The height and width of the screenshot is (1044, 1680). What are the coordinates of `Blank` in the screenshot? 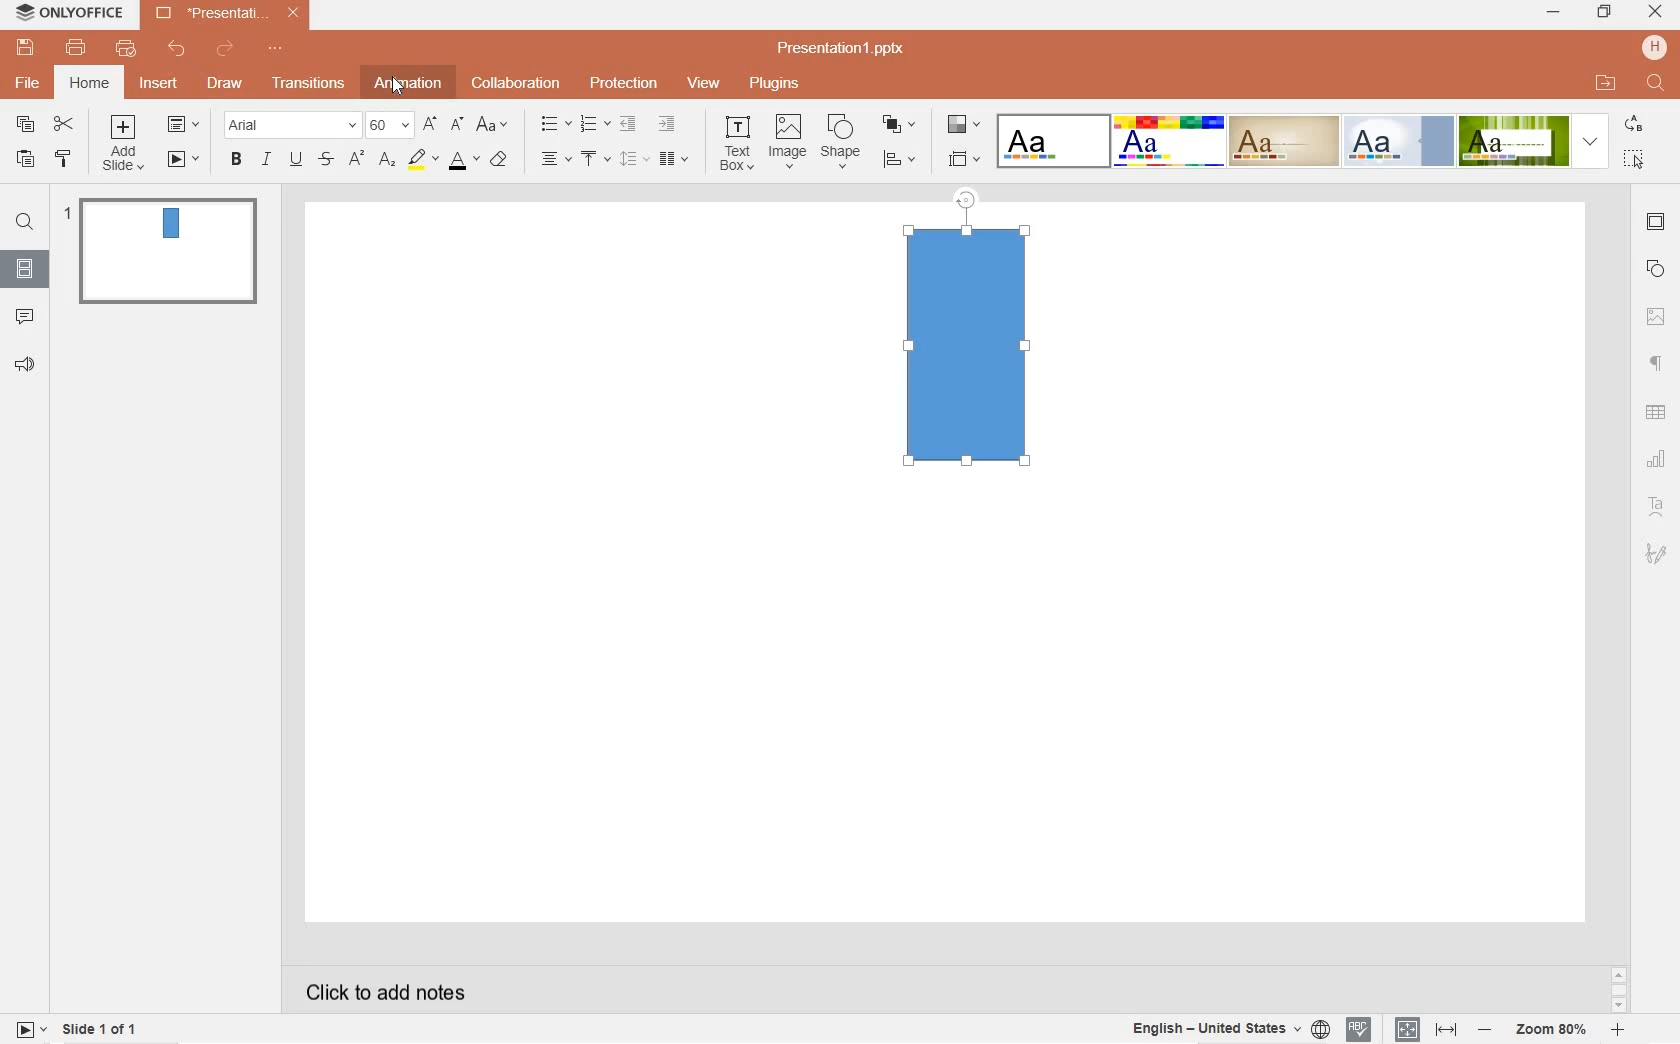 It's located at (1053, 140).